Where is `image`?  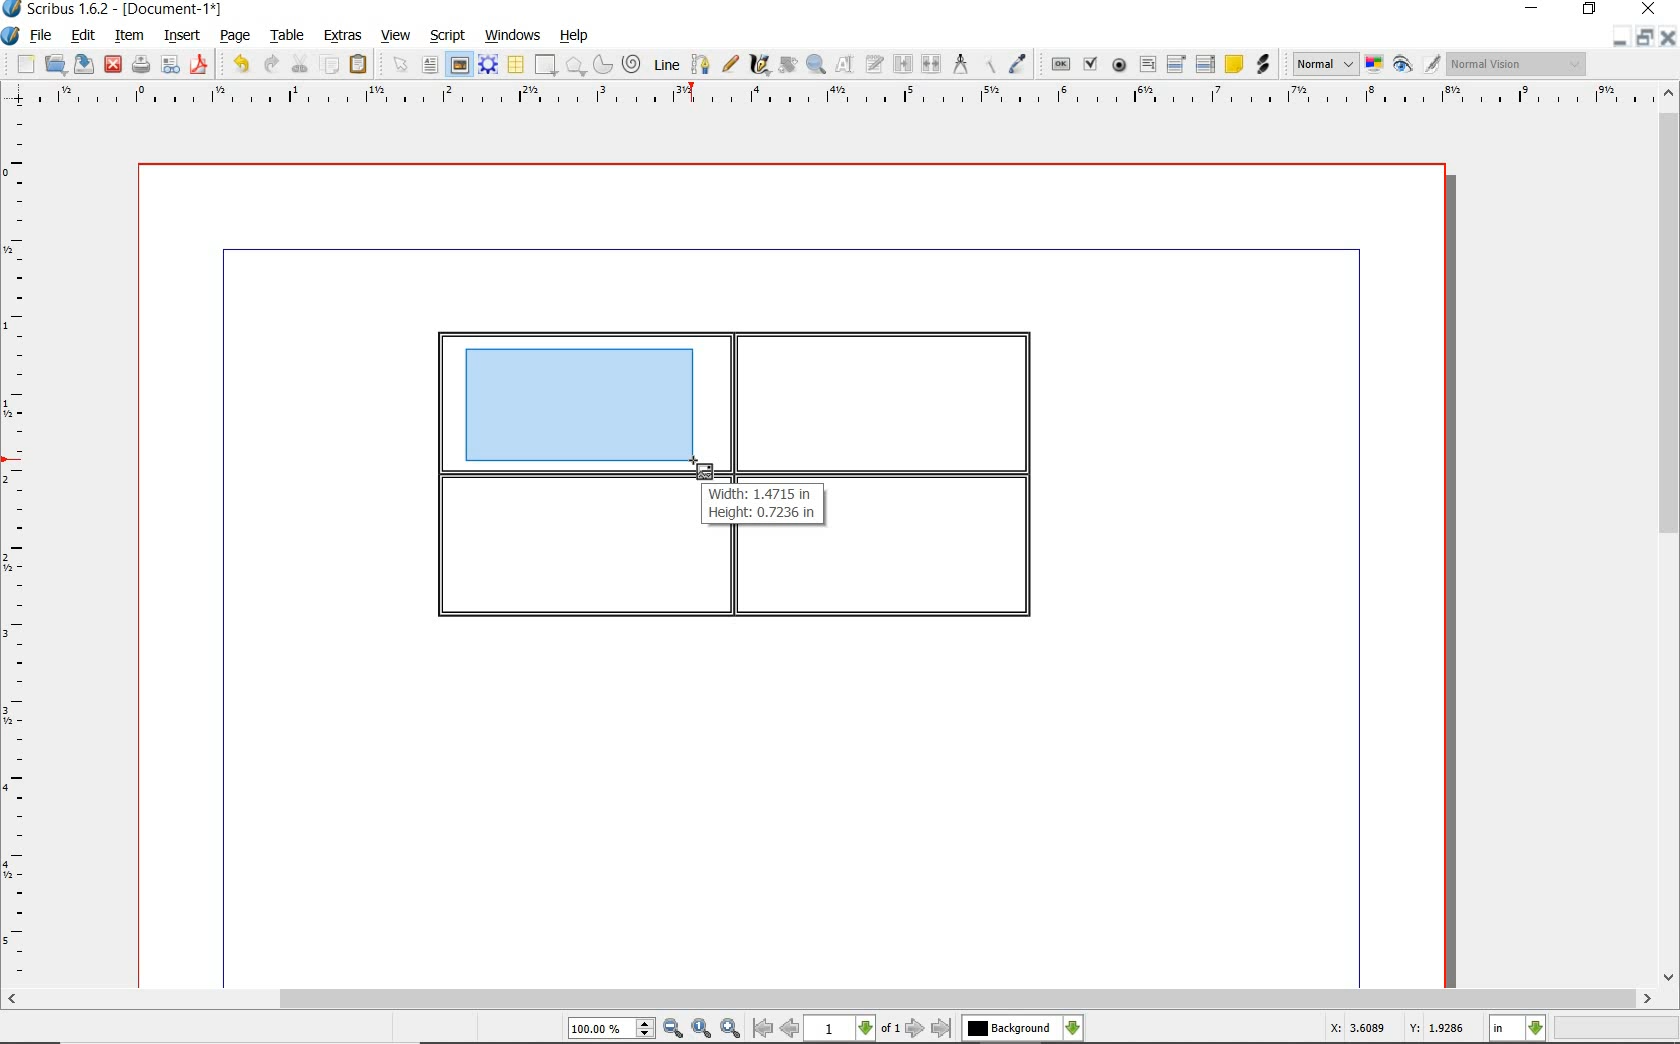 image is located at coordinates (459, 65).